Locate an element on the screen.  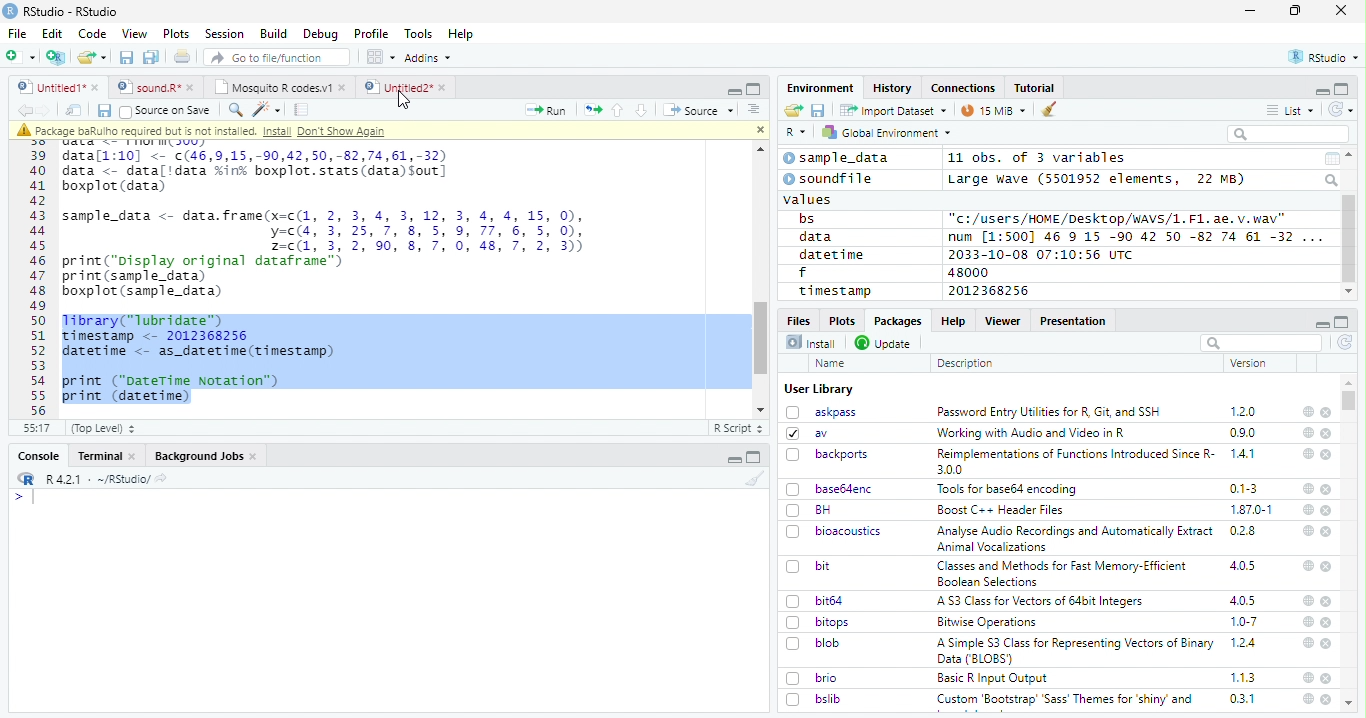
11 obs. of 3 variables is located at coordinates (1038, 159).